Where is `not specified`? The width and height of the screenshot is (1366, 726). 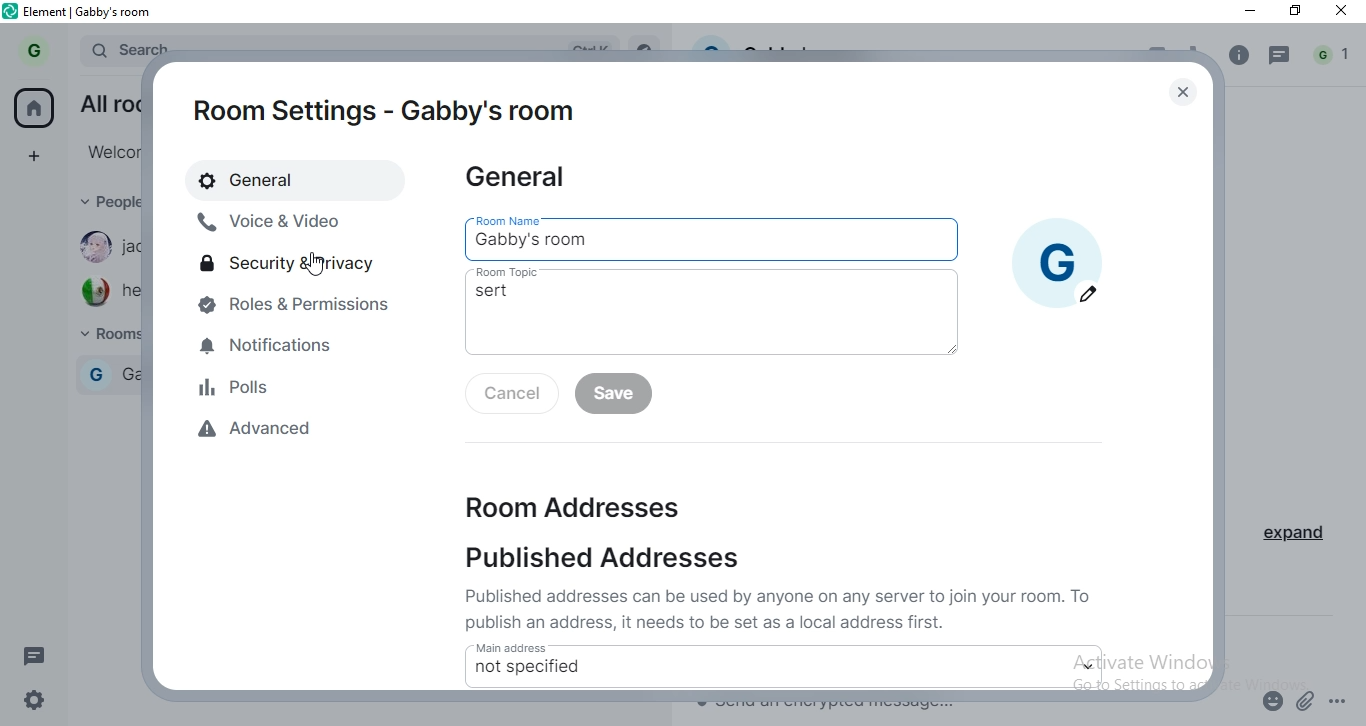
not specified is located at coordinates (523, 667).